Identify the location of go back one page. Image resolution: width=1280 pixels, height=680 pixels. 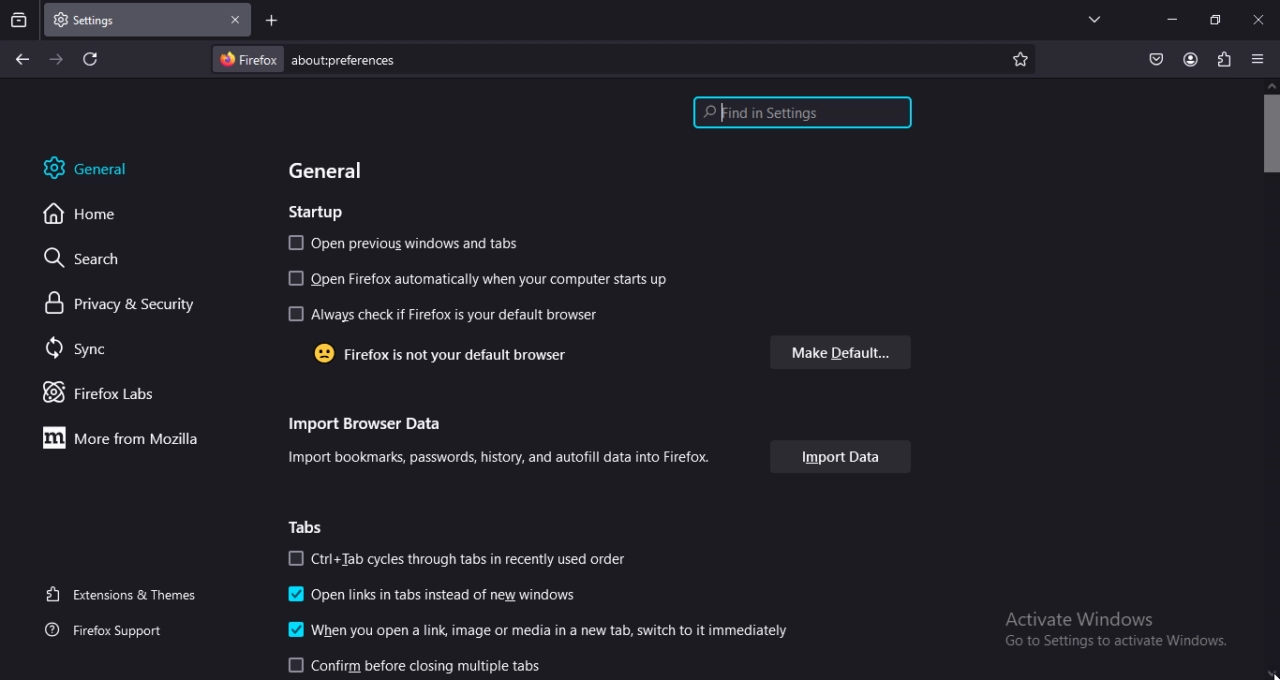
(20, 59).